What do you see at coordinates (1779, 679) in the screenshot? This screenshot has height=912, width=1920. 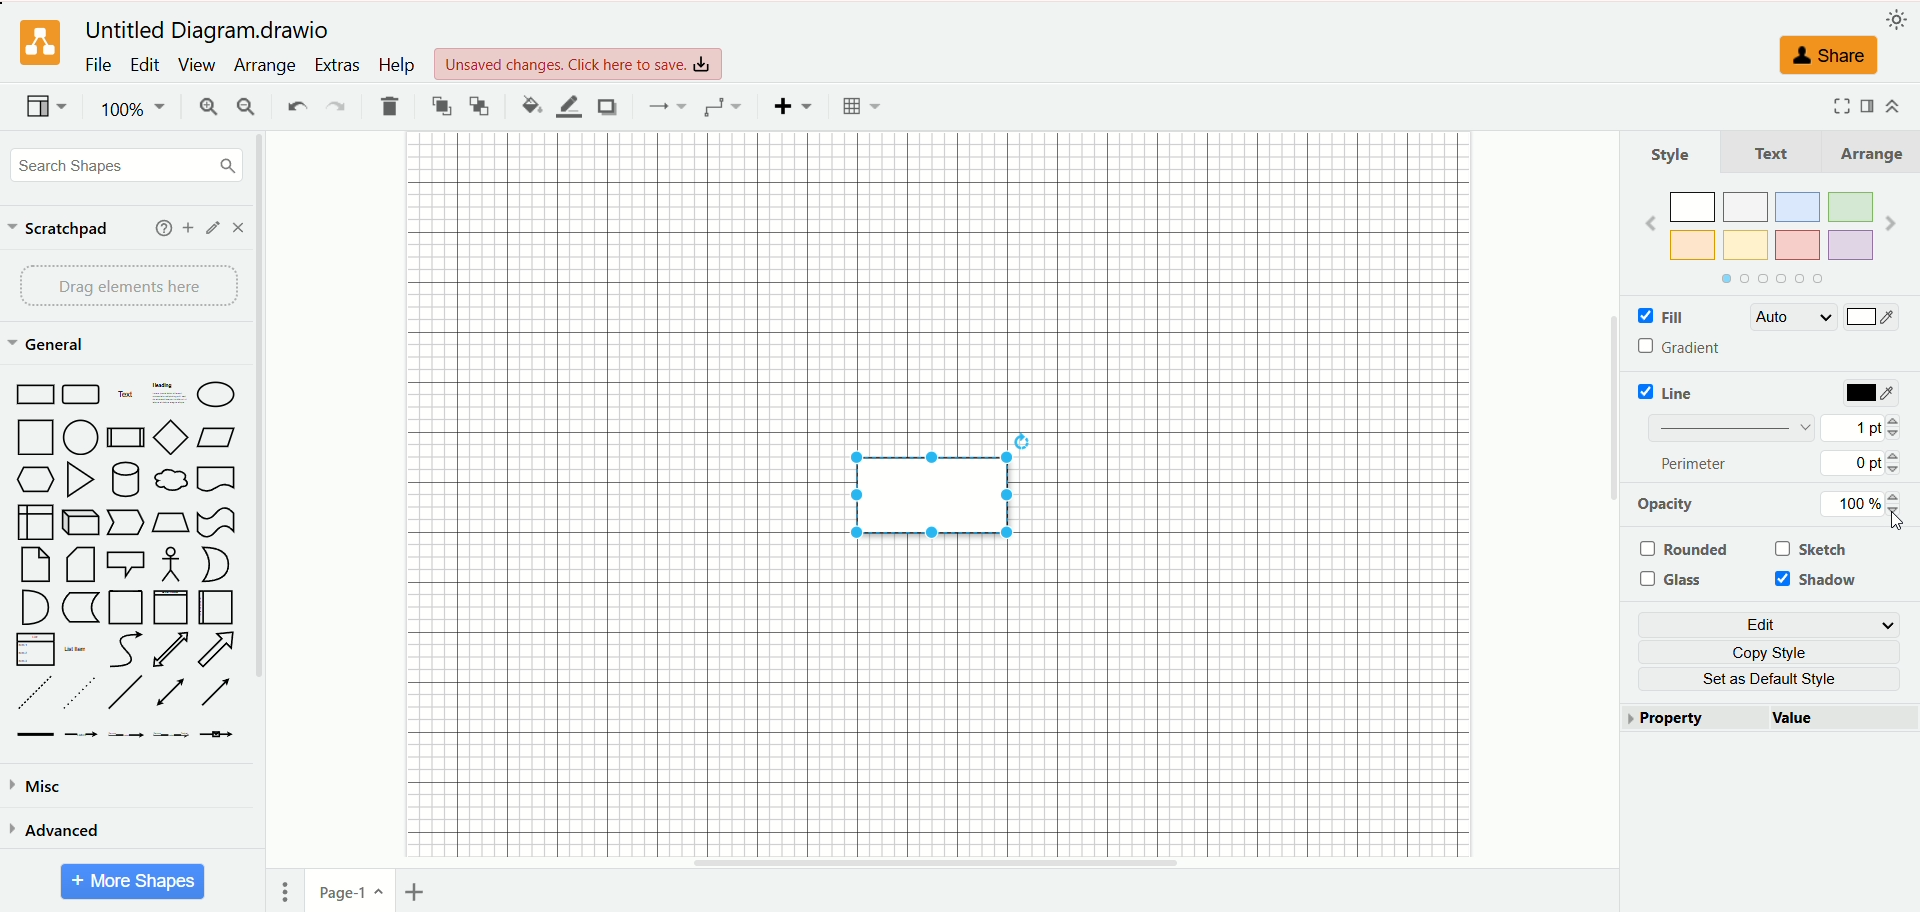 I see `set as default style` at bounding box center [1779, 679].